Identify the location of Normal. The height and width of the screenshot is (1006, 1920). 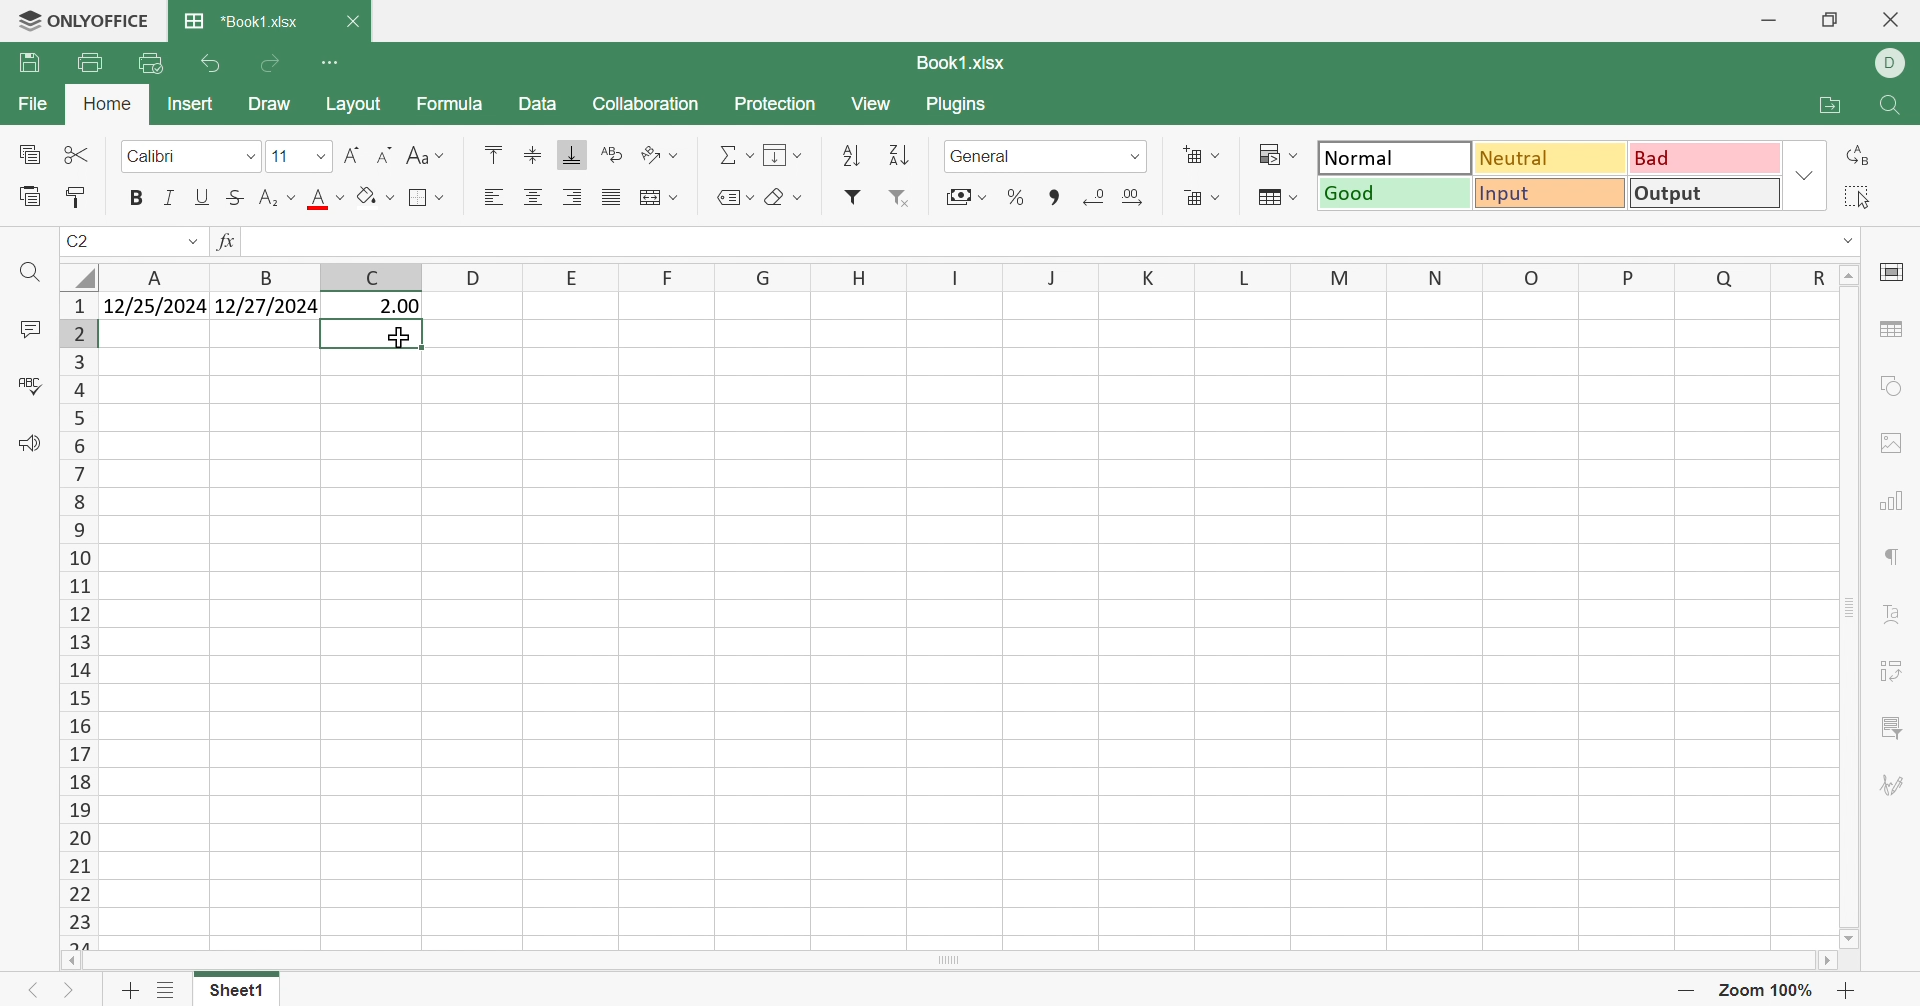
(1395, 157).